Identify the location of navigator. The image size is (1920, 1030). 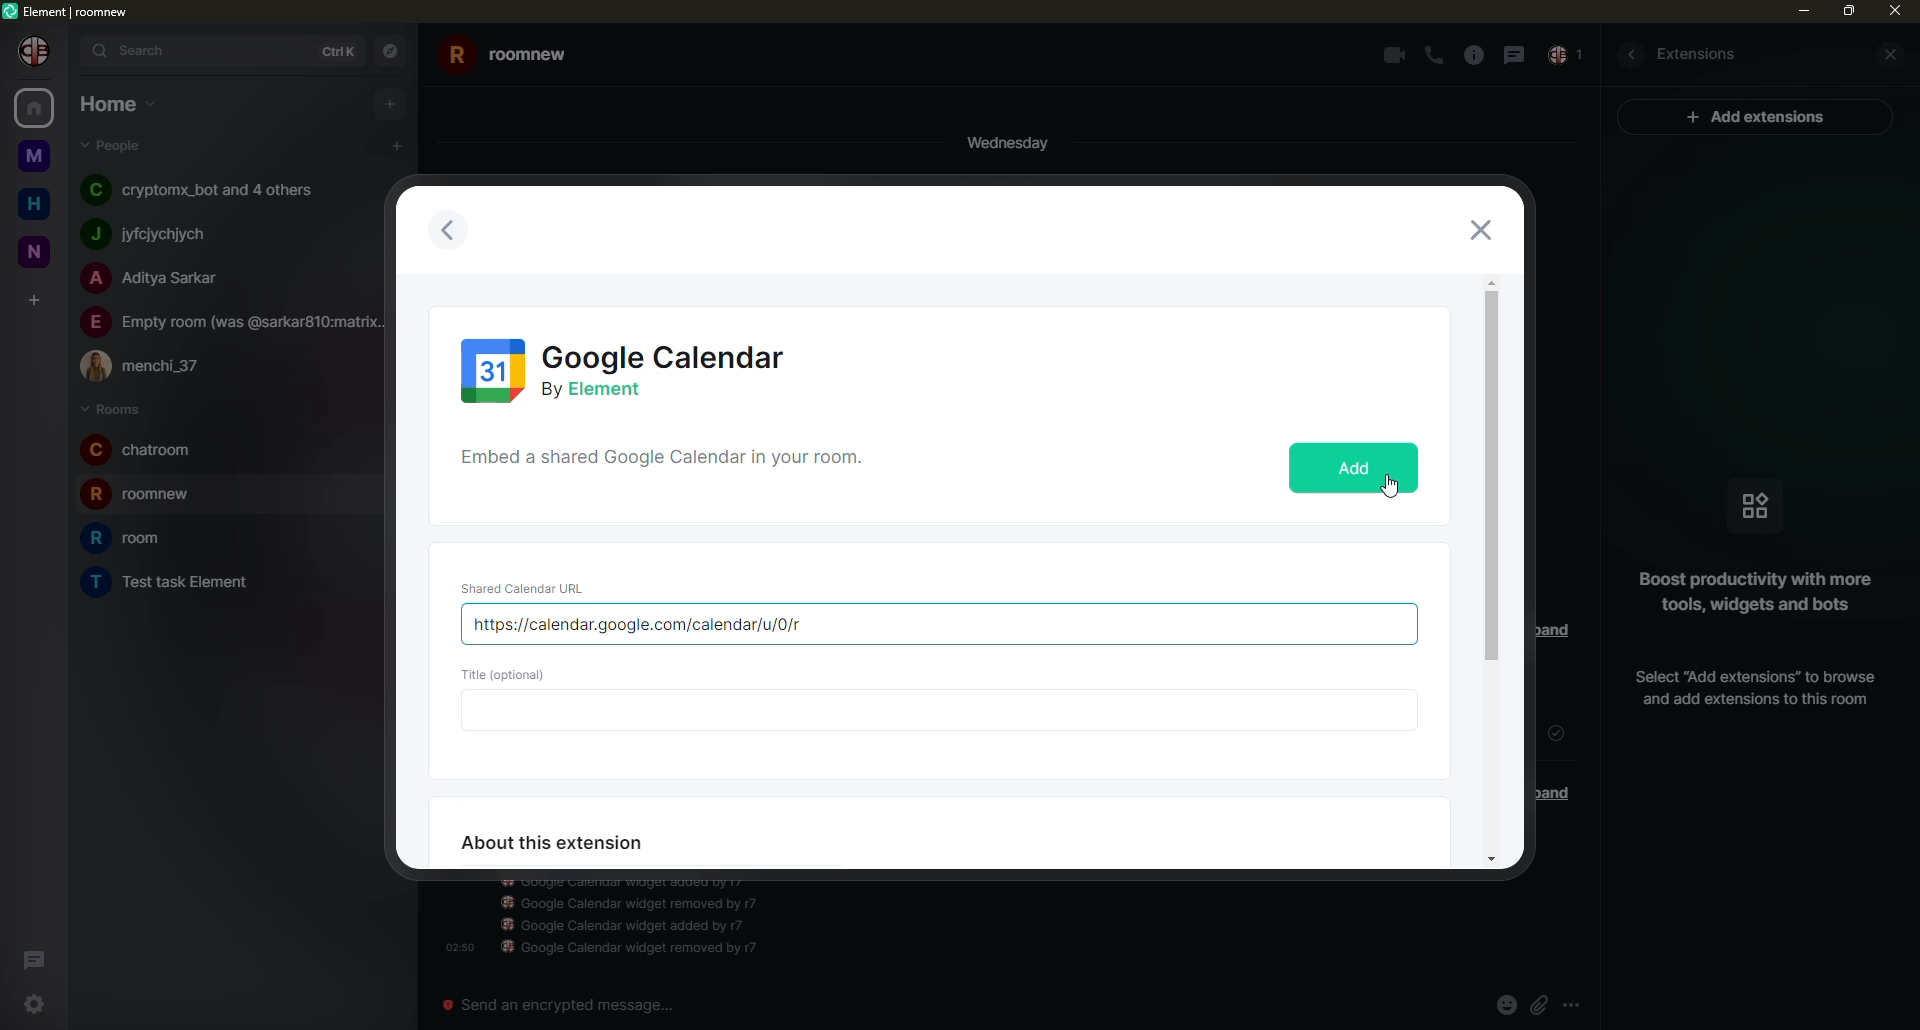
(391, 49).